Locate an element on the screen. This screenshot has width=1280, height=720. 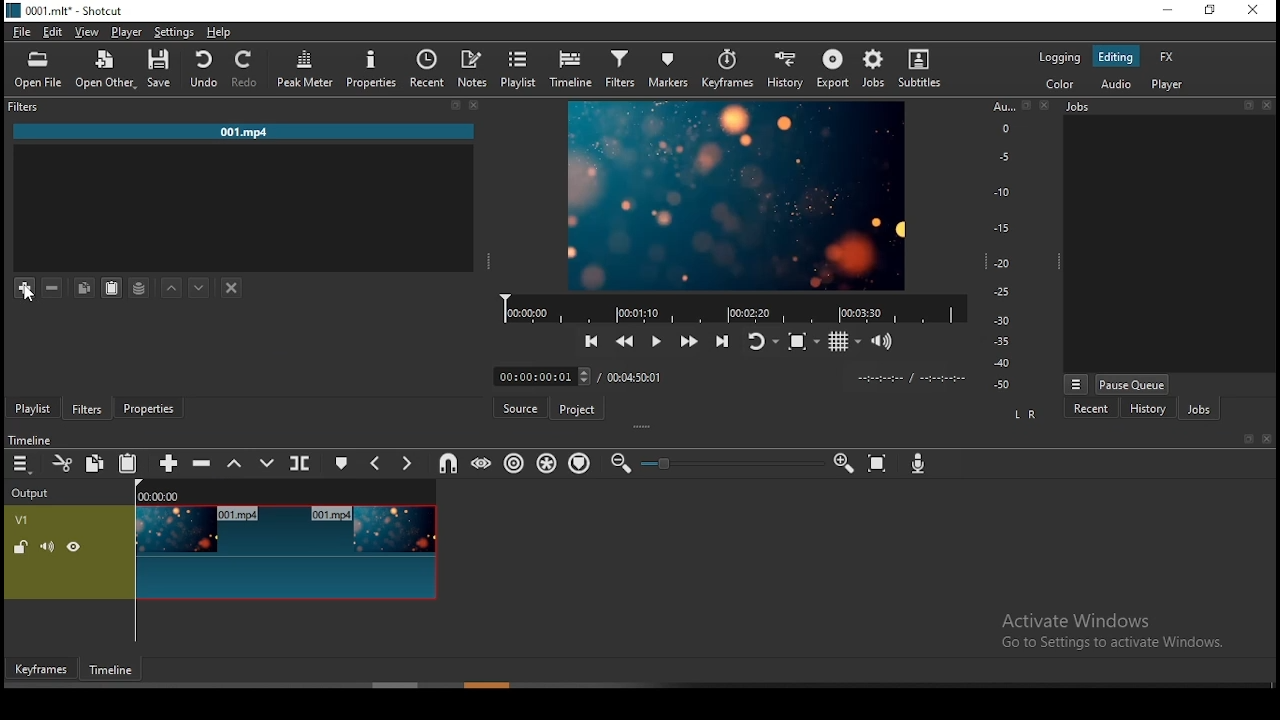
play quickly backward is located at coordinates (627, 339).